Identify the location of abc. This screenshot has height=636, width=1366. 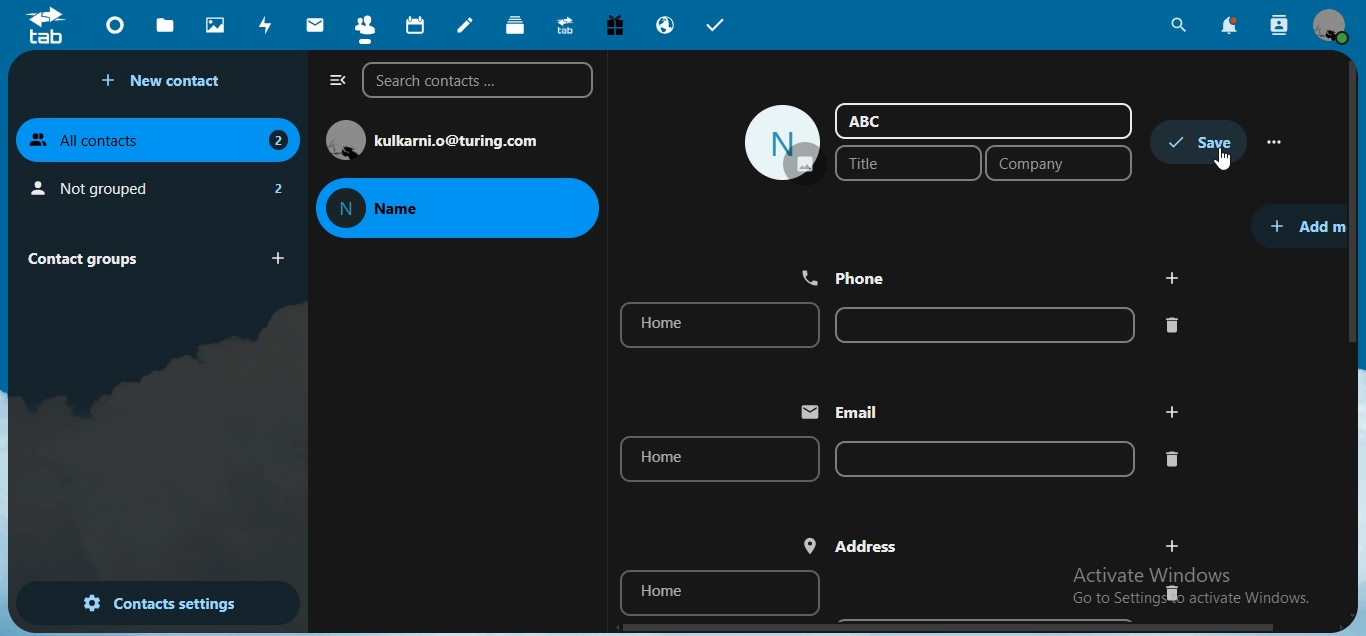
(869, 120).